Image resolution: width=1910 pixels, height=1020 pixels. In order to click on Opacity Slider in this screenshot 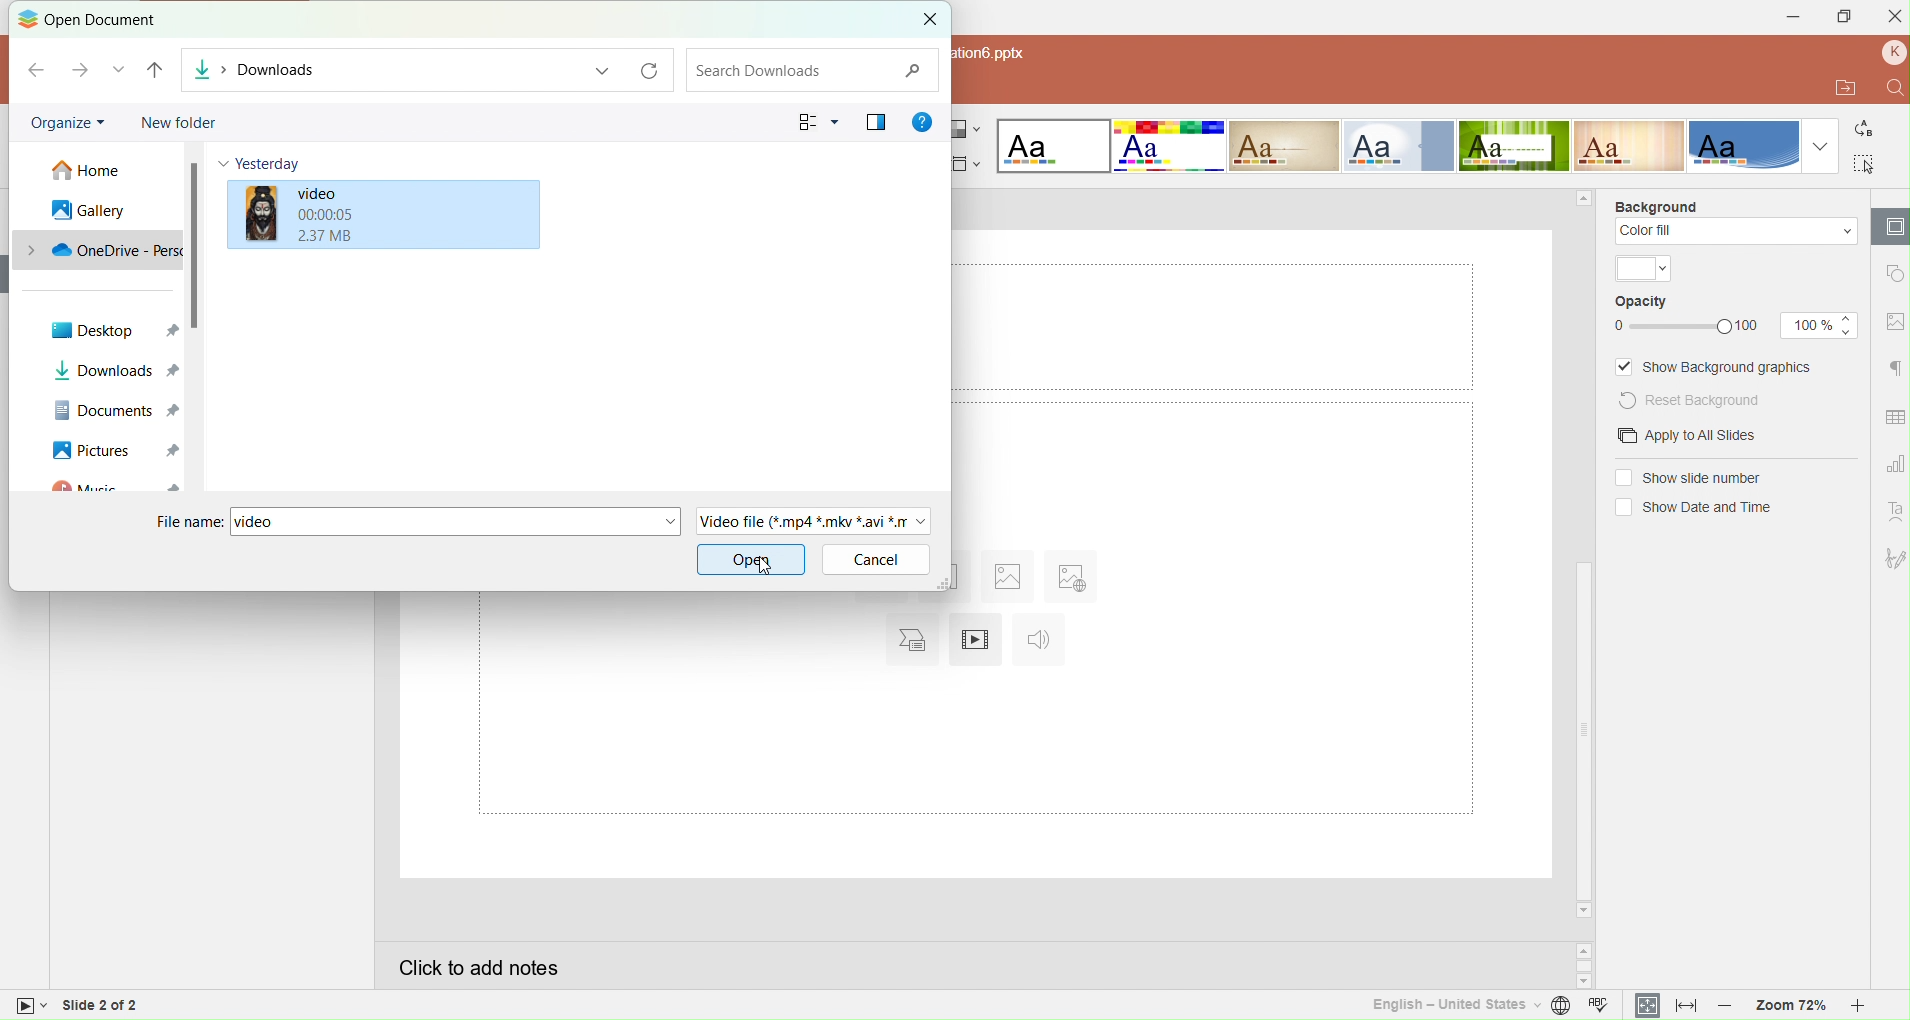, I will do `click(1690, 327)`.